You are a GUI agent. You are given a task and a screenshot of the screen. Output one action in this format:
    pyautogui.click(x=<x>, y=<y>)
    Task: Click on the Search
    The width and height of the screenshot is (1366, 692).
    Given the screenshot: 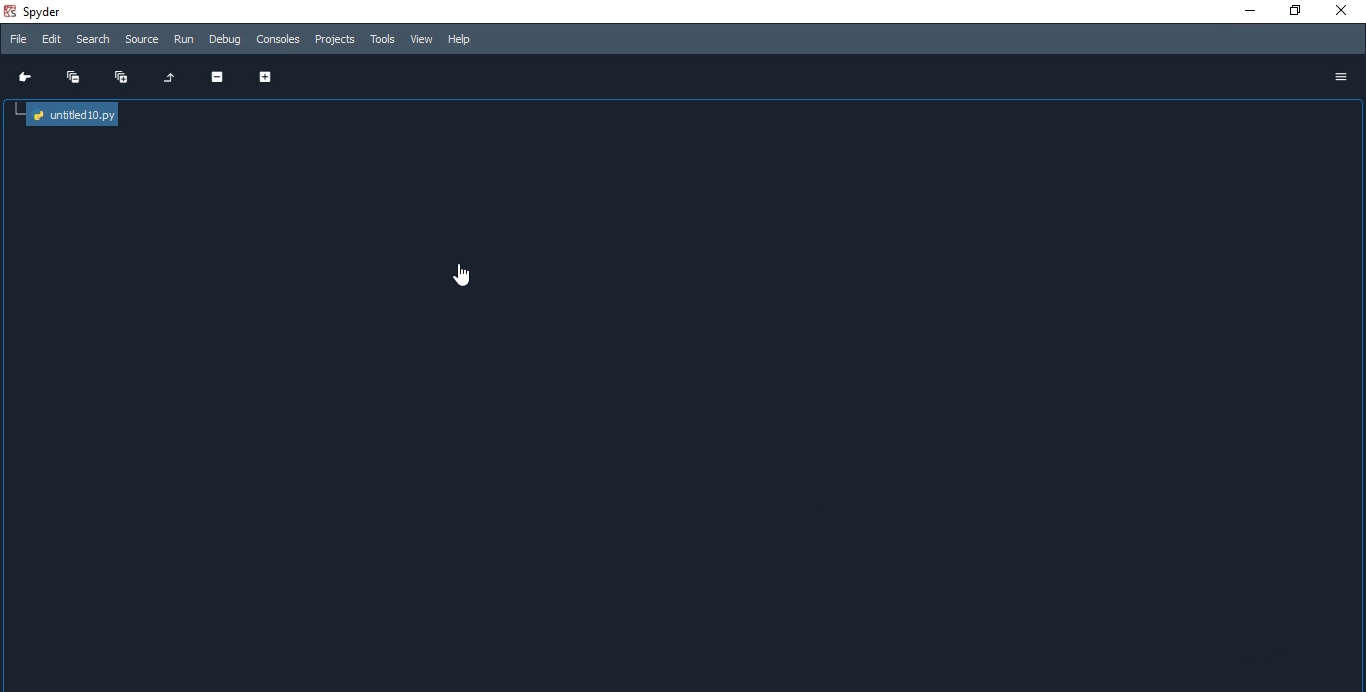 What is the action you would take?
    pyautogui.click(x=95, y=40)
    